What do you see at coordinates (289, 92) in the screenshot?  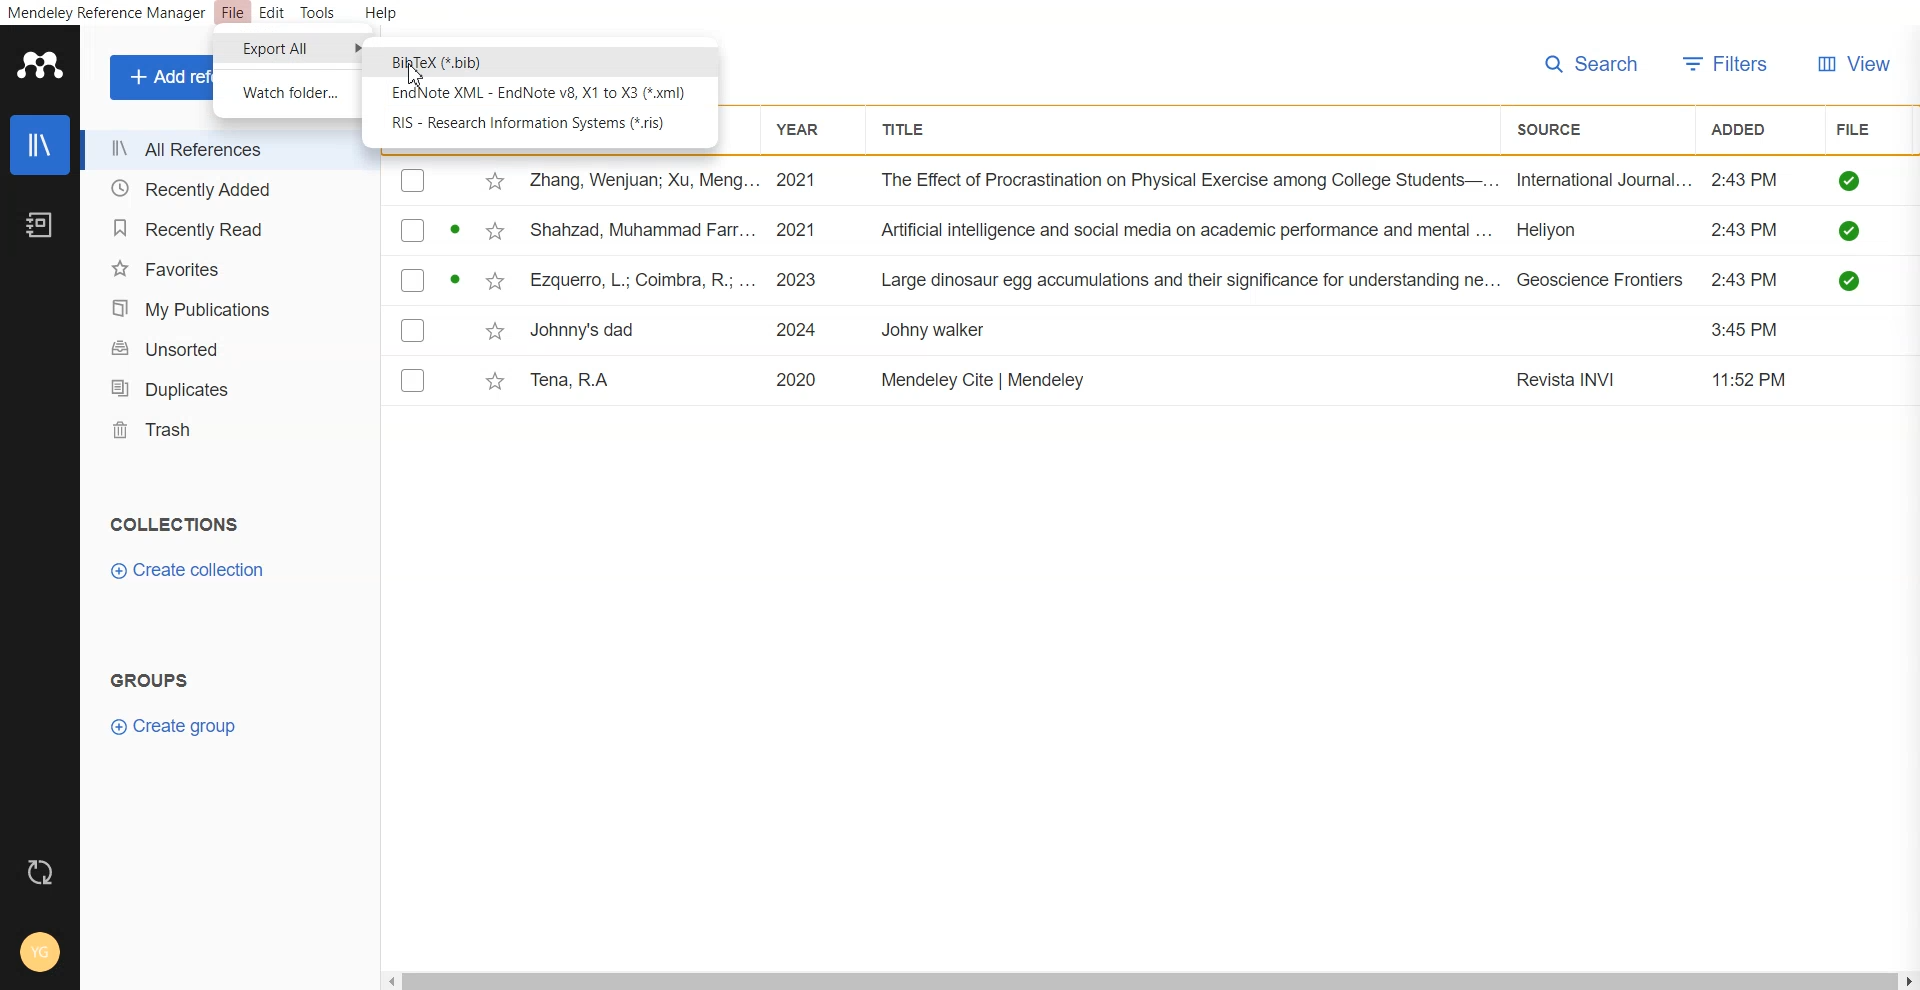 I see `Watch folder...` at bounding box center [289, 92].